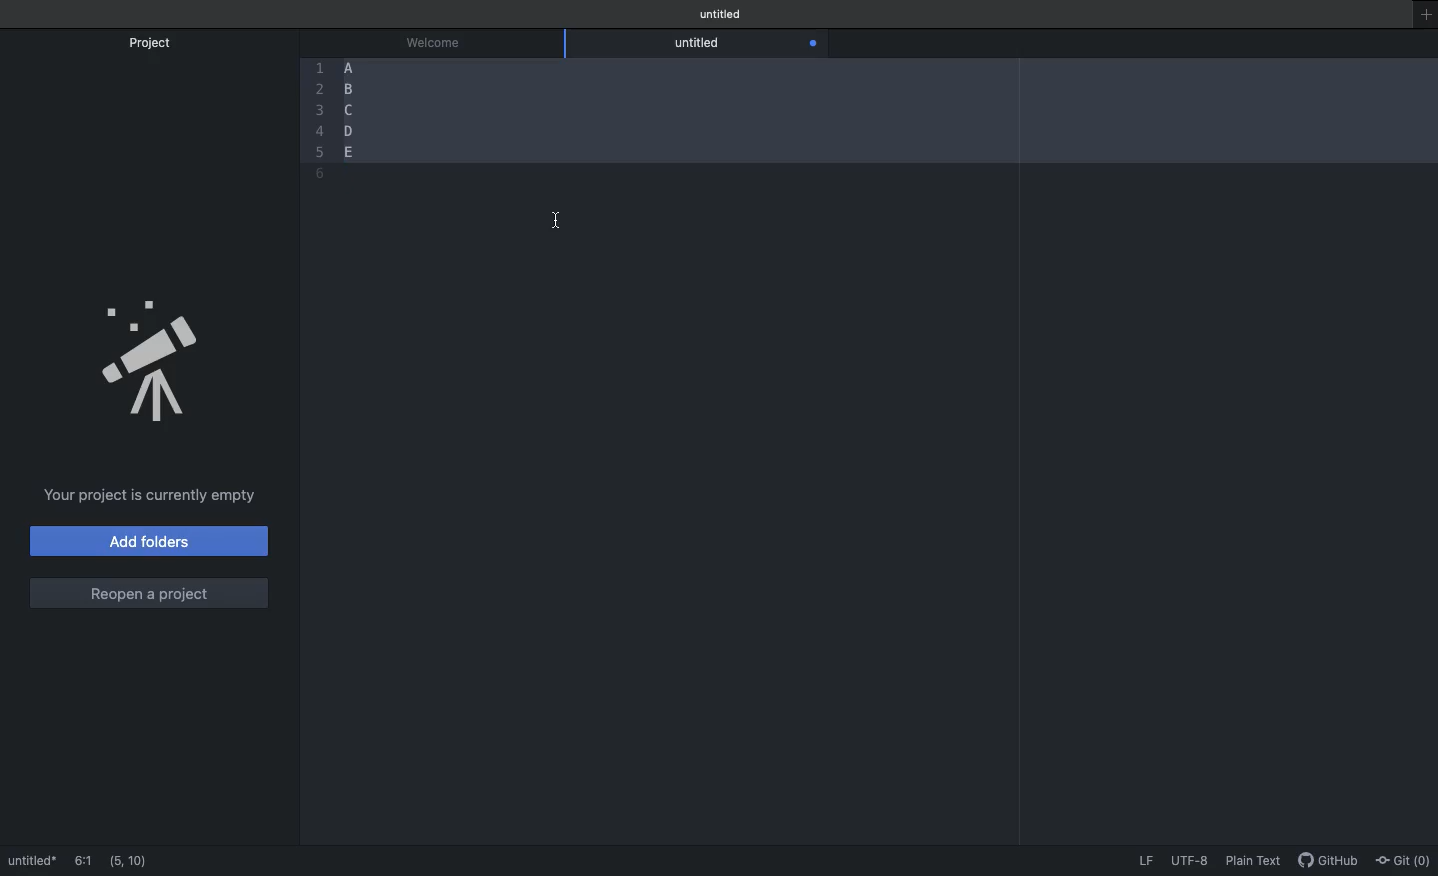  What do you see at coordinates (349, 105) in the screenshot?
I see `ABCDE` at bounding box center [349, 105].